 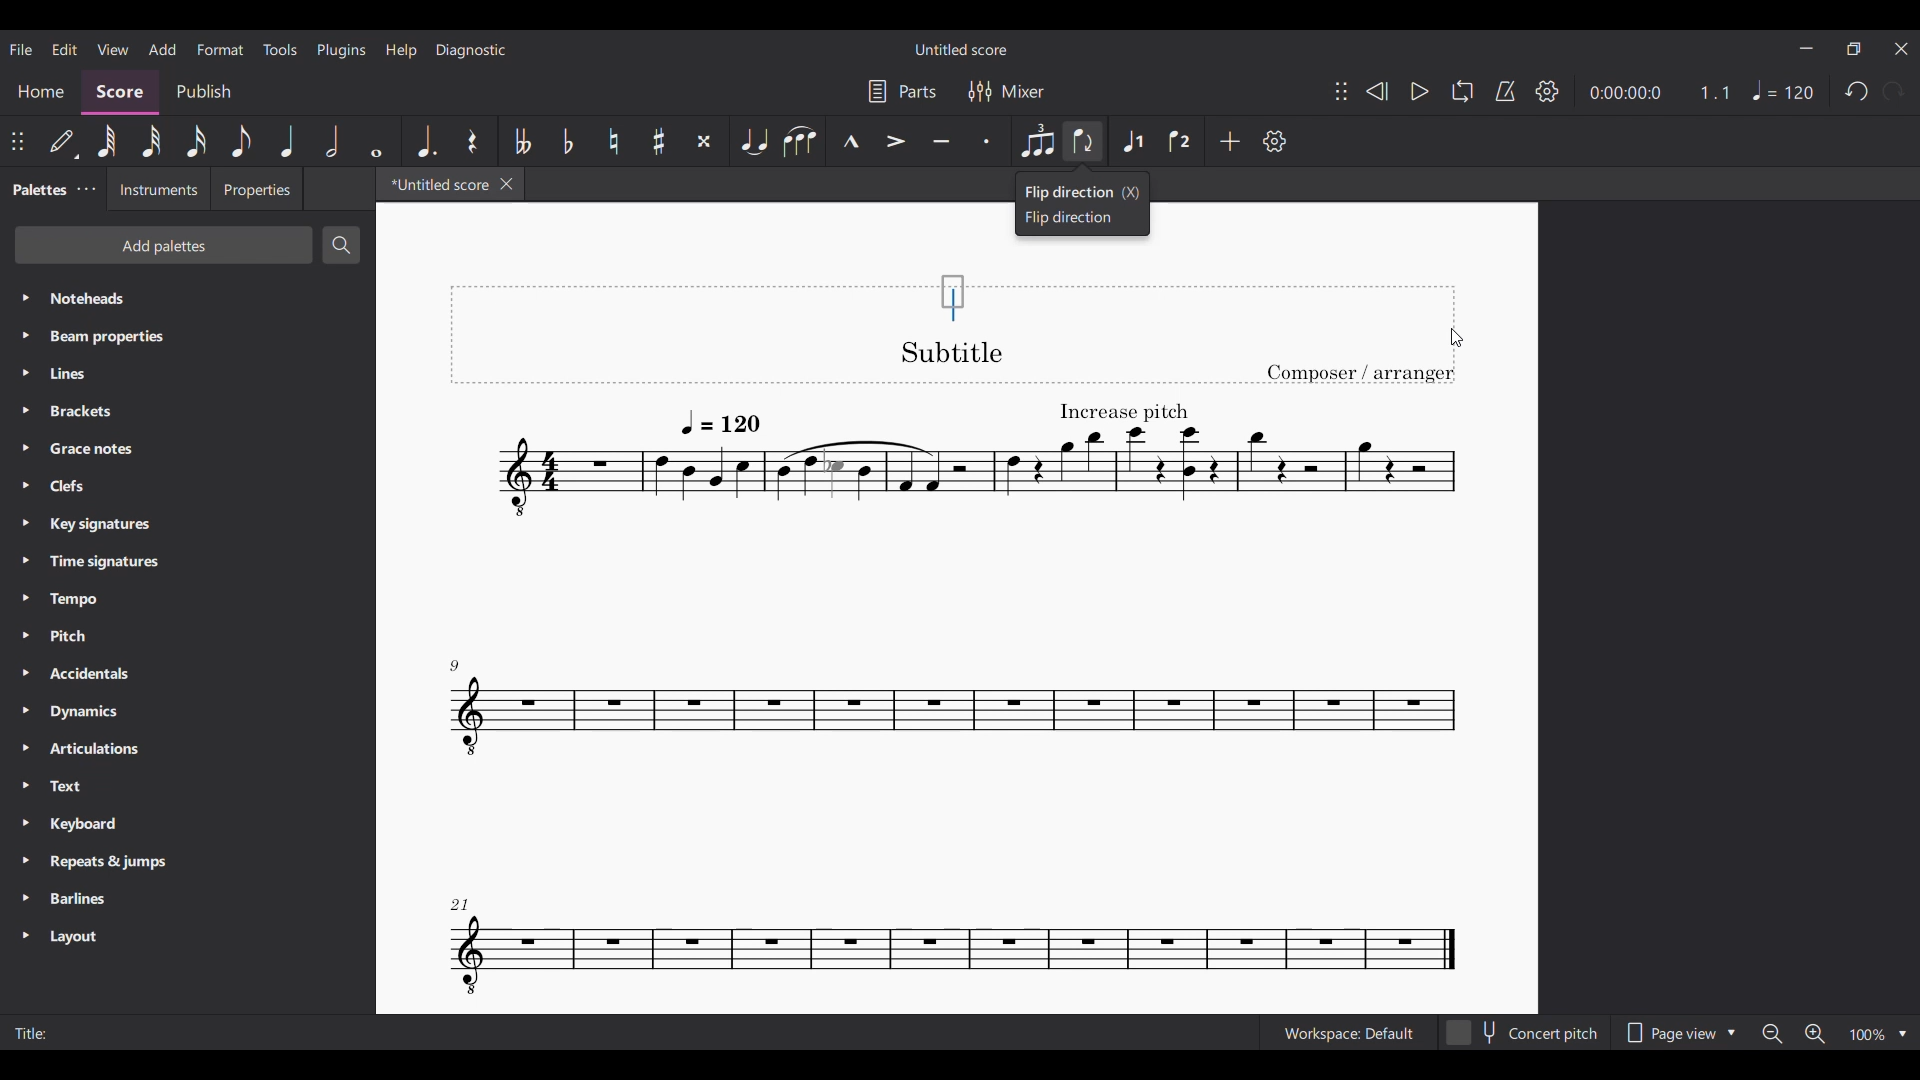 What do you see at coordinates (188, 862) in the screenshot?
I see `Repeats & jumps` at bounding box center [188, 862].